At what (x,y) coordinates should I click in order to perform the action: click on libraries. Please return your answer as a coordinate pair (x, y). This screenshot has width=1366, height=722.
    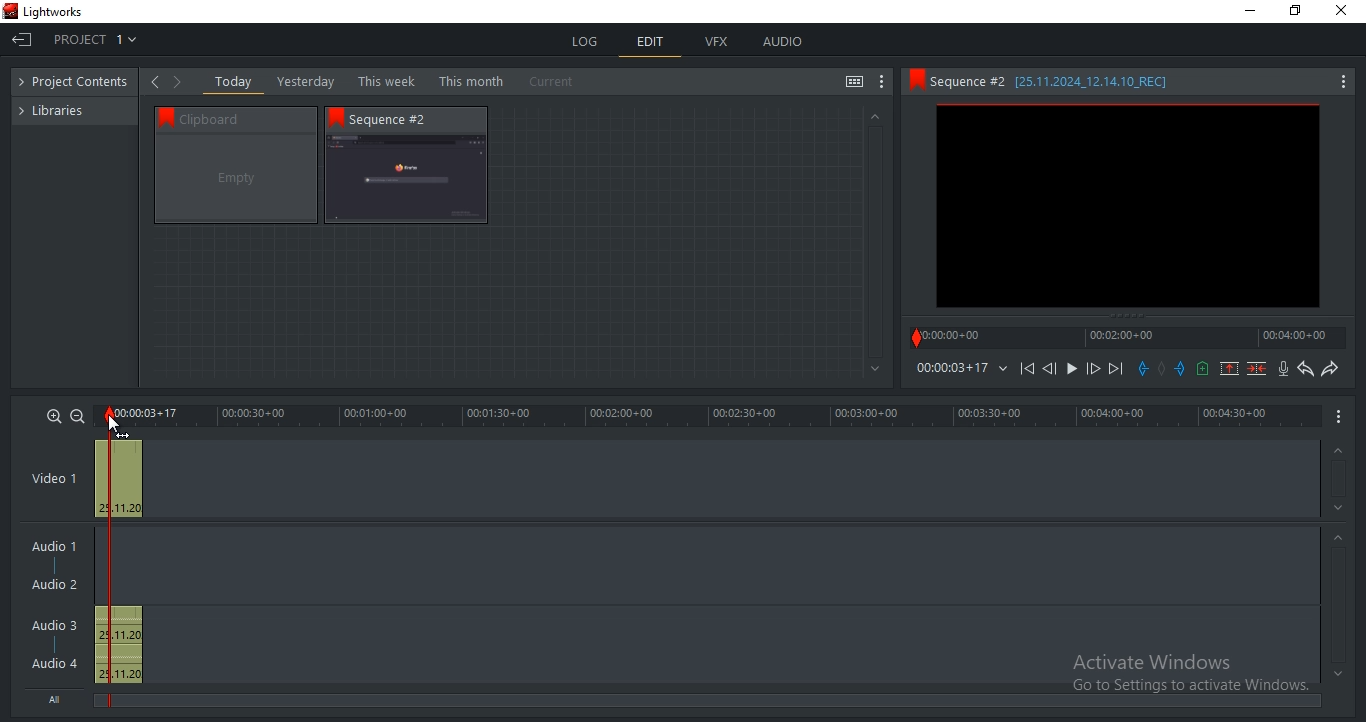
    Looking at the image, I should click on (61, 109).